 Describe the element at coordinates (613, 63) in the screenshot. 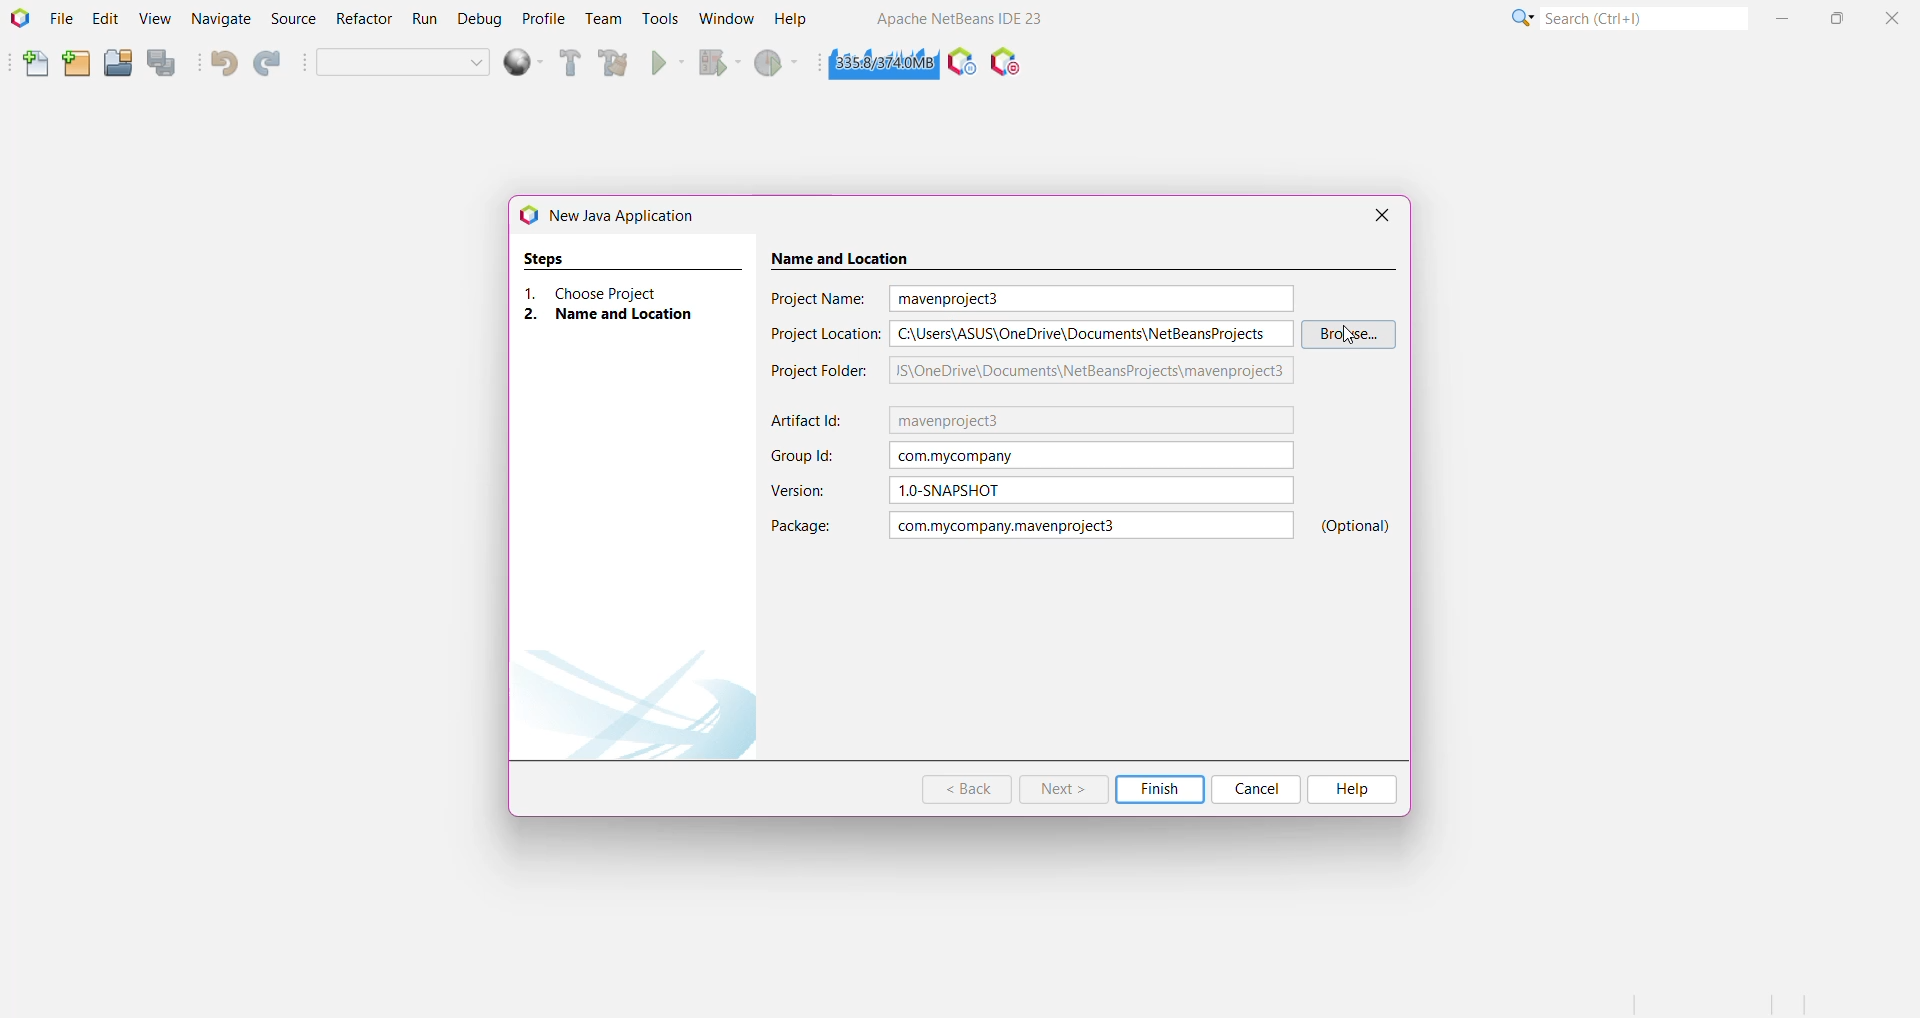

I see `Clean and Build Project` at that location.